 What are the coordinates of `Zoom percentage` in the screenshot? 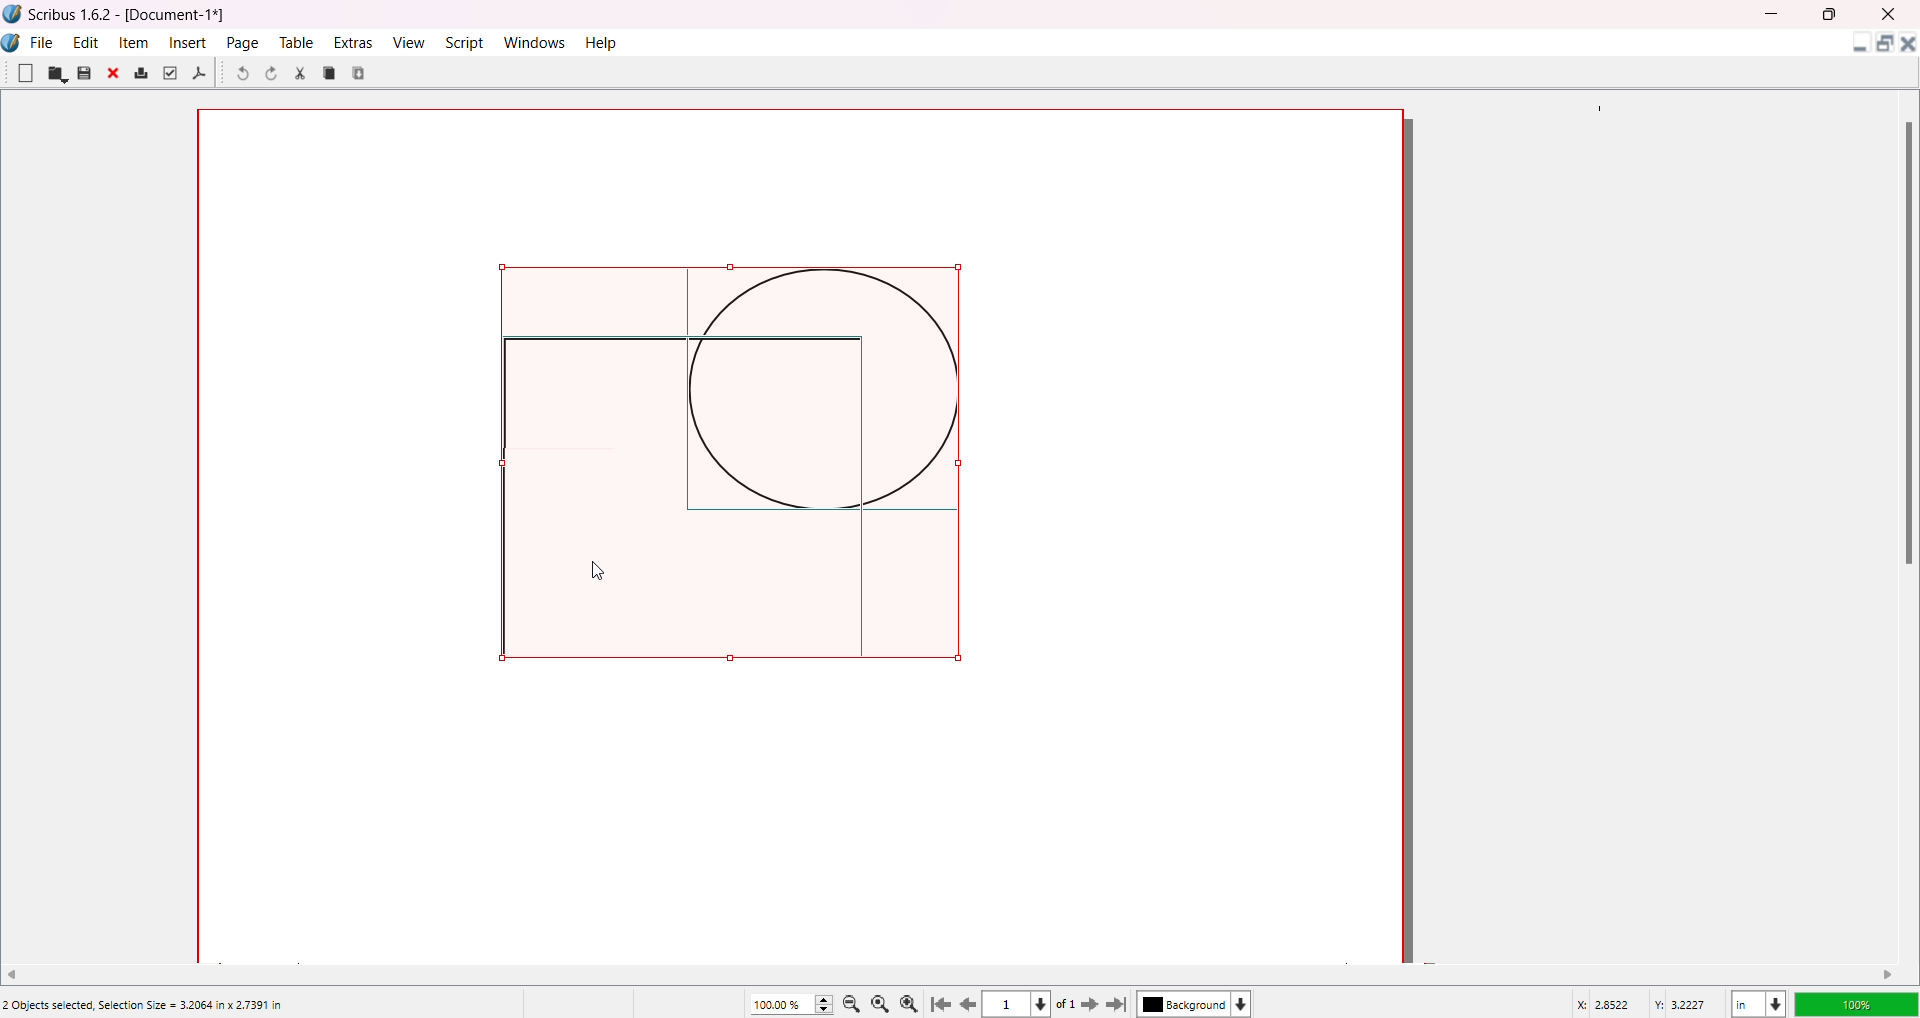 It's located at (780, 1003).